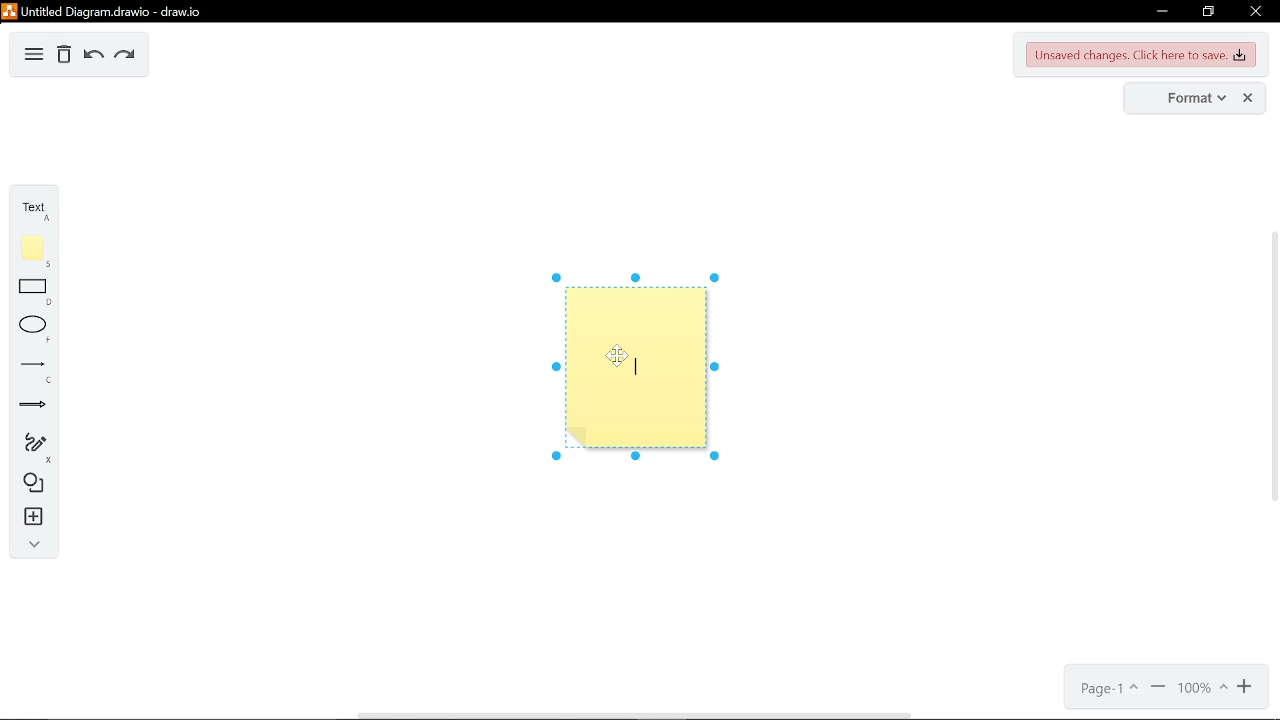 This screenshot has width=1280, height=720. Describe the element at coordinates (620, 358) in the screenshot. I see `Cursor` at that location.